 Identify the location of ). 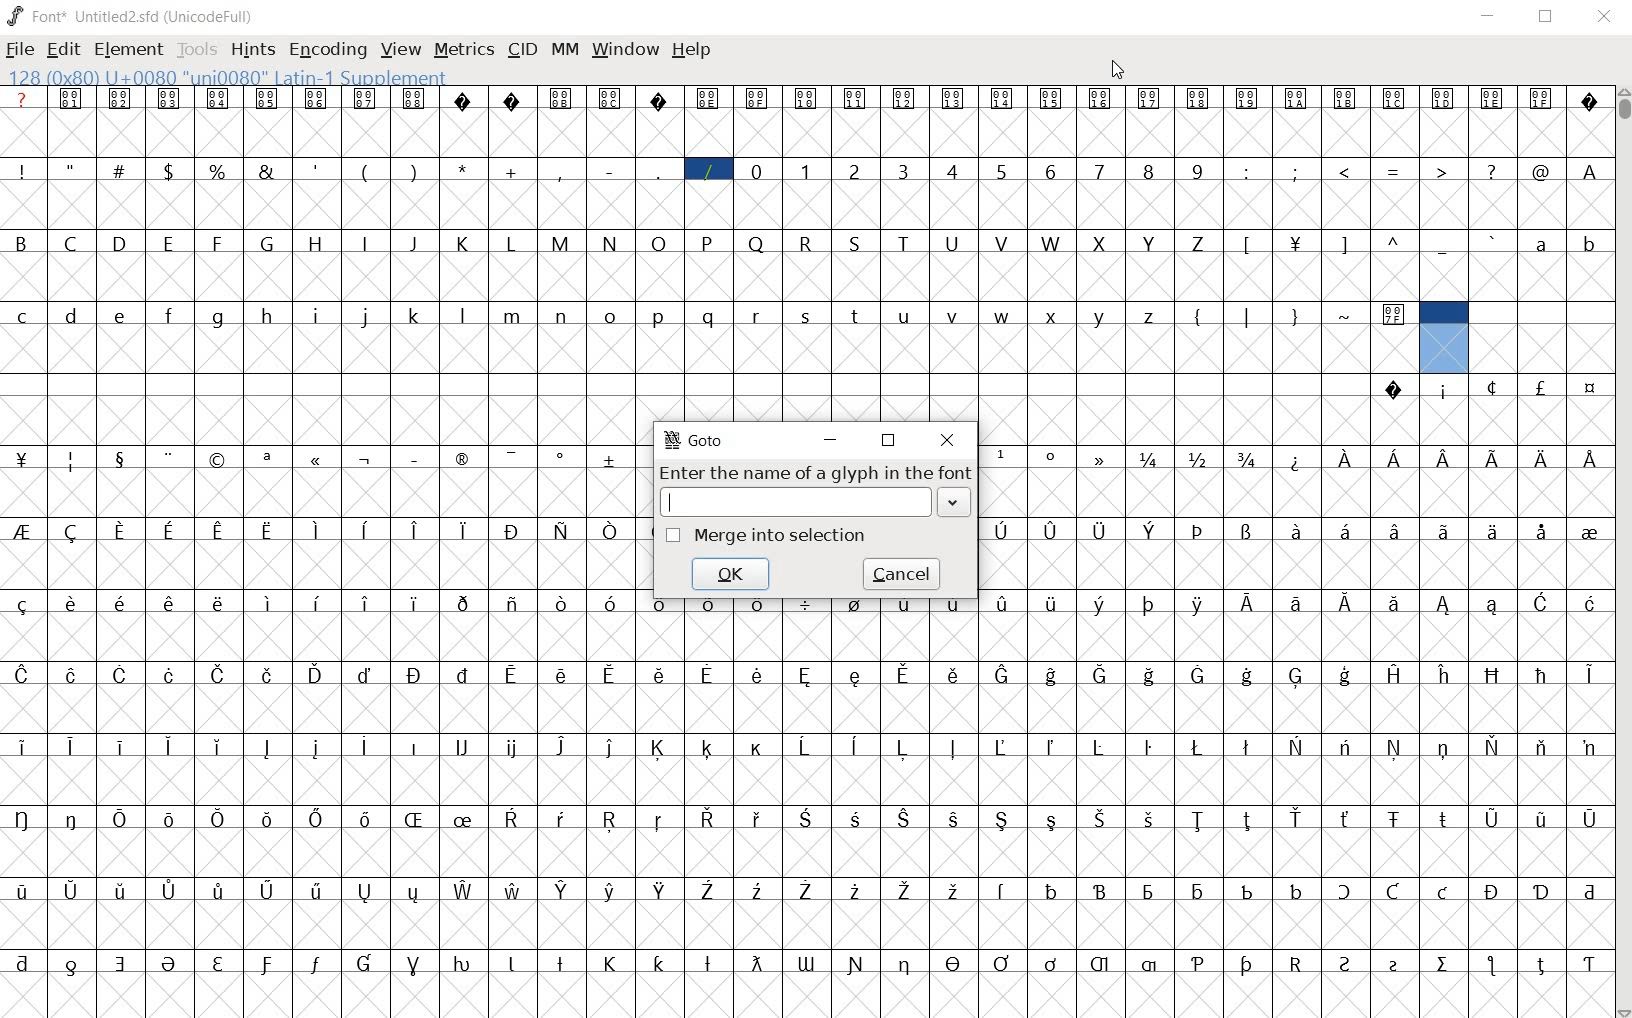
(417, 171).